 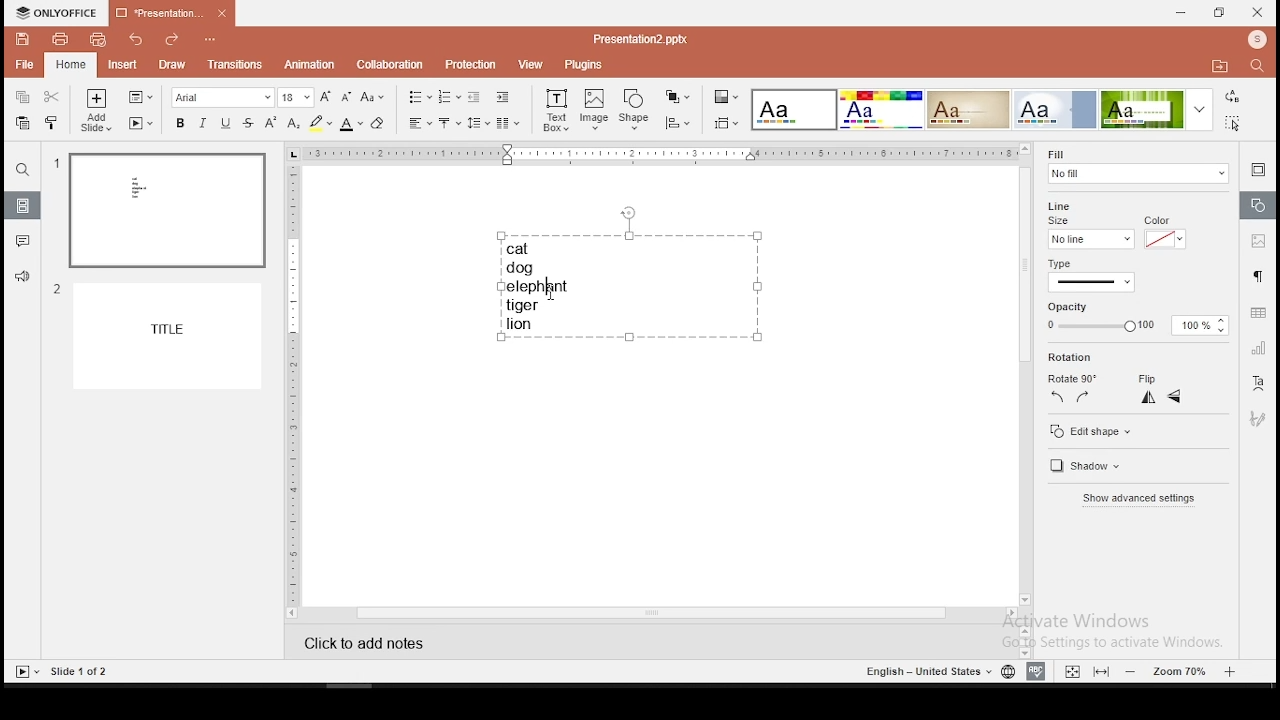 I want to click on change color theme, so click(x=724, y=96).